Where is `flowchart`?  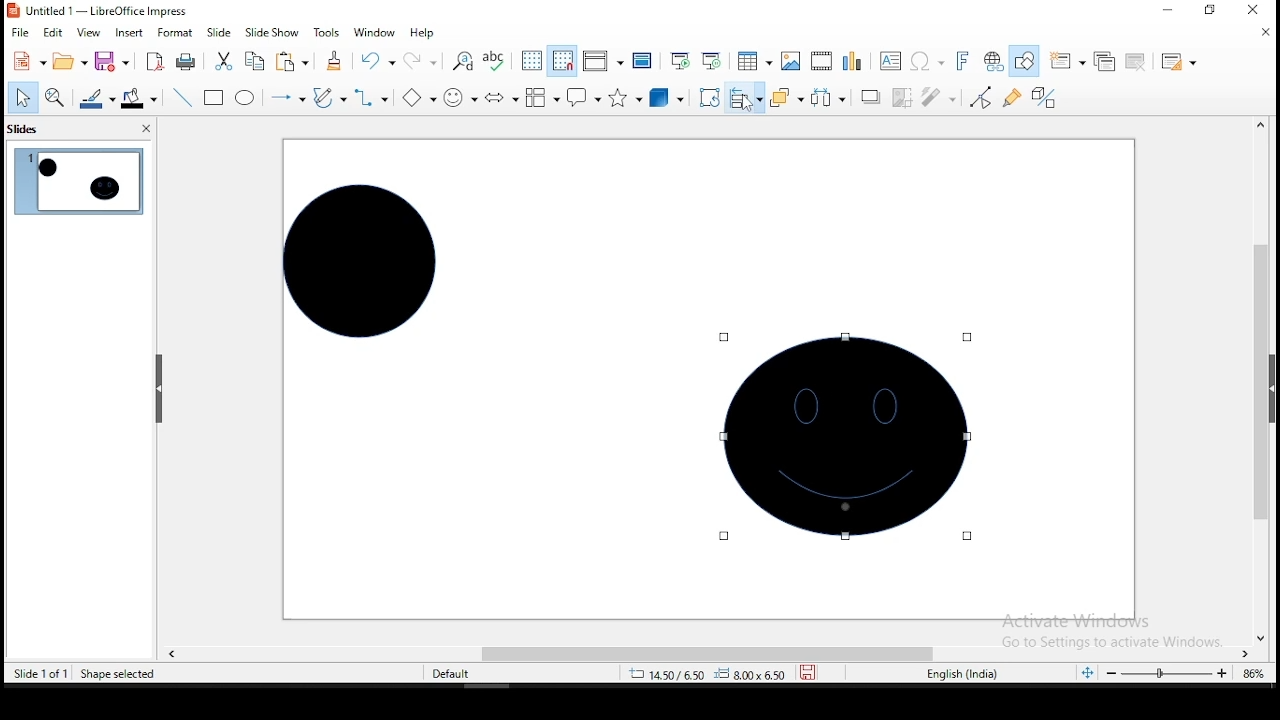 flowchart is located at coordinates (542, 100).